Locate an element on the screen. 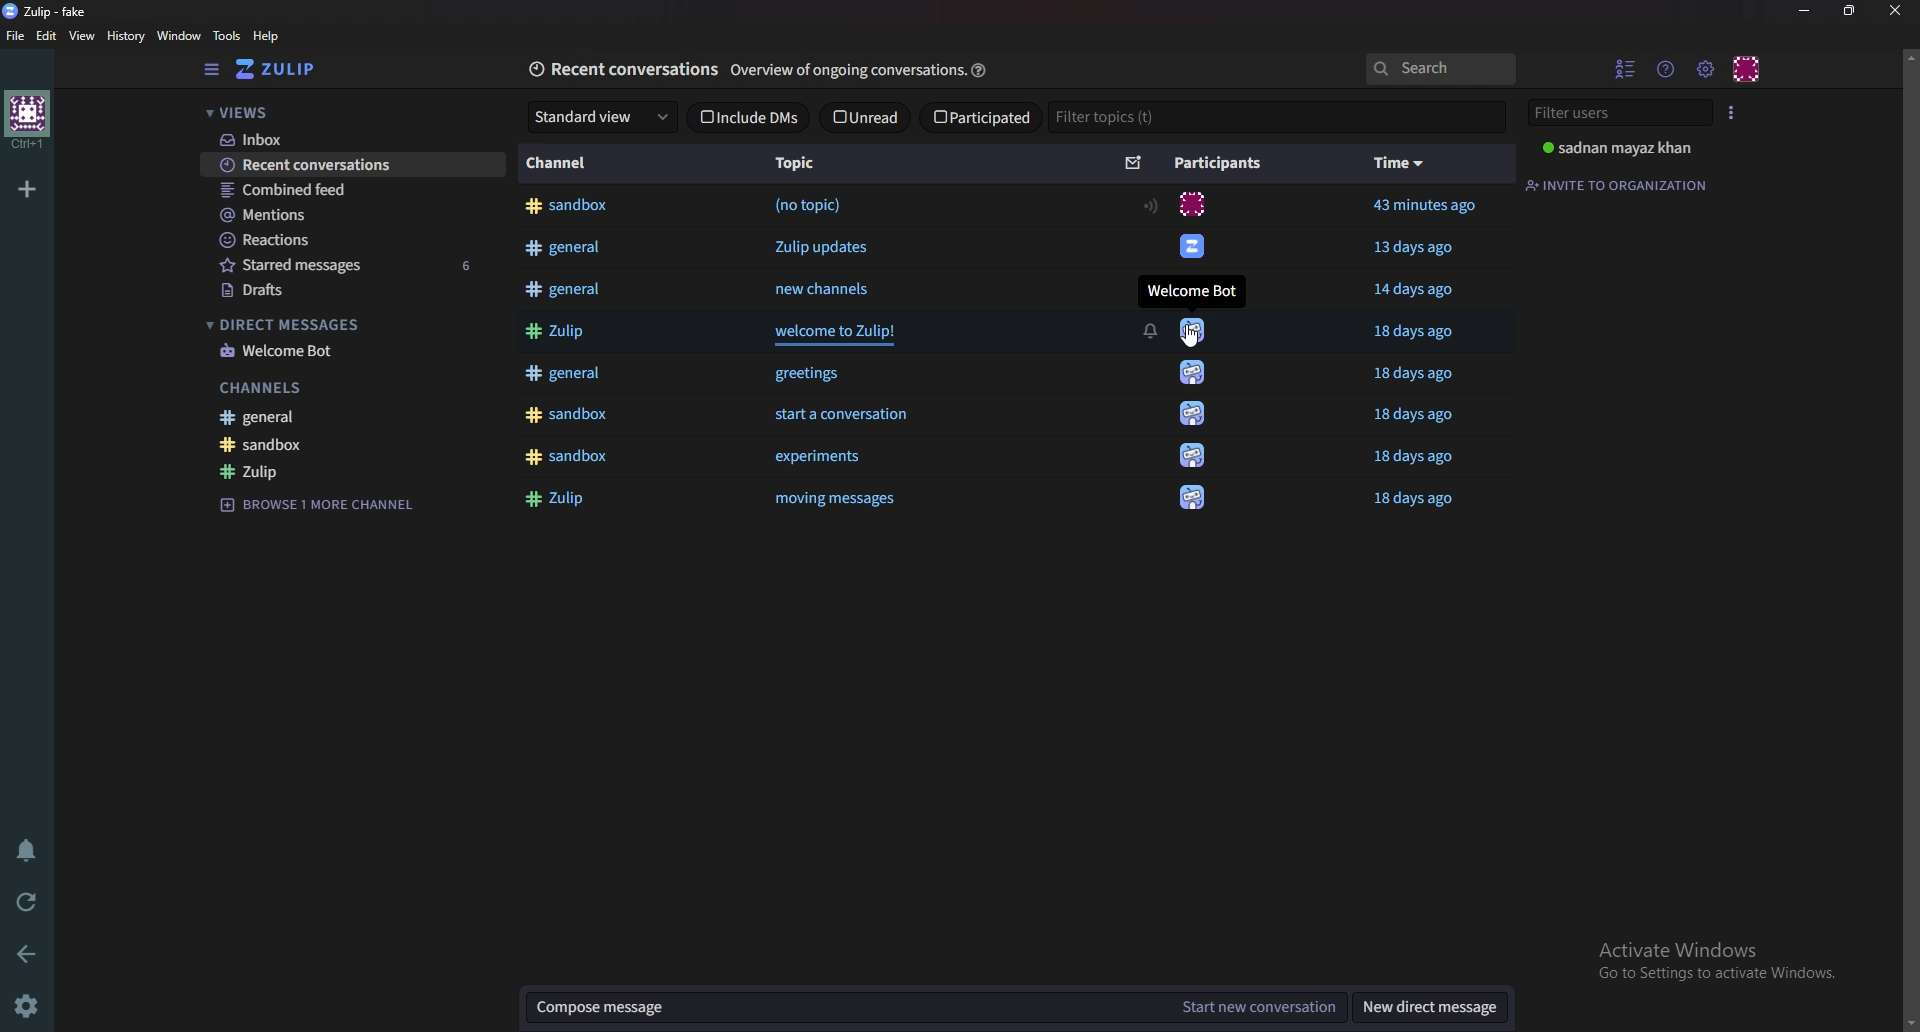 This screenshot has width=1920, height=1032. icon is located at coordinates (1191, 501).